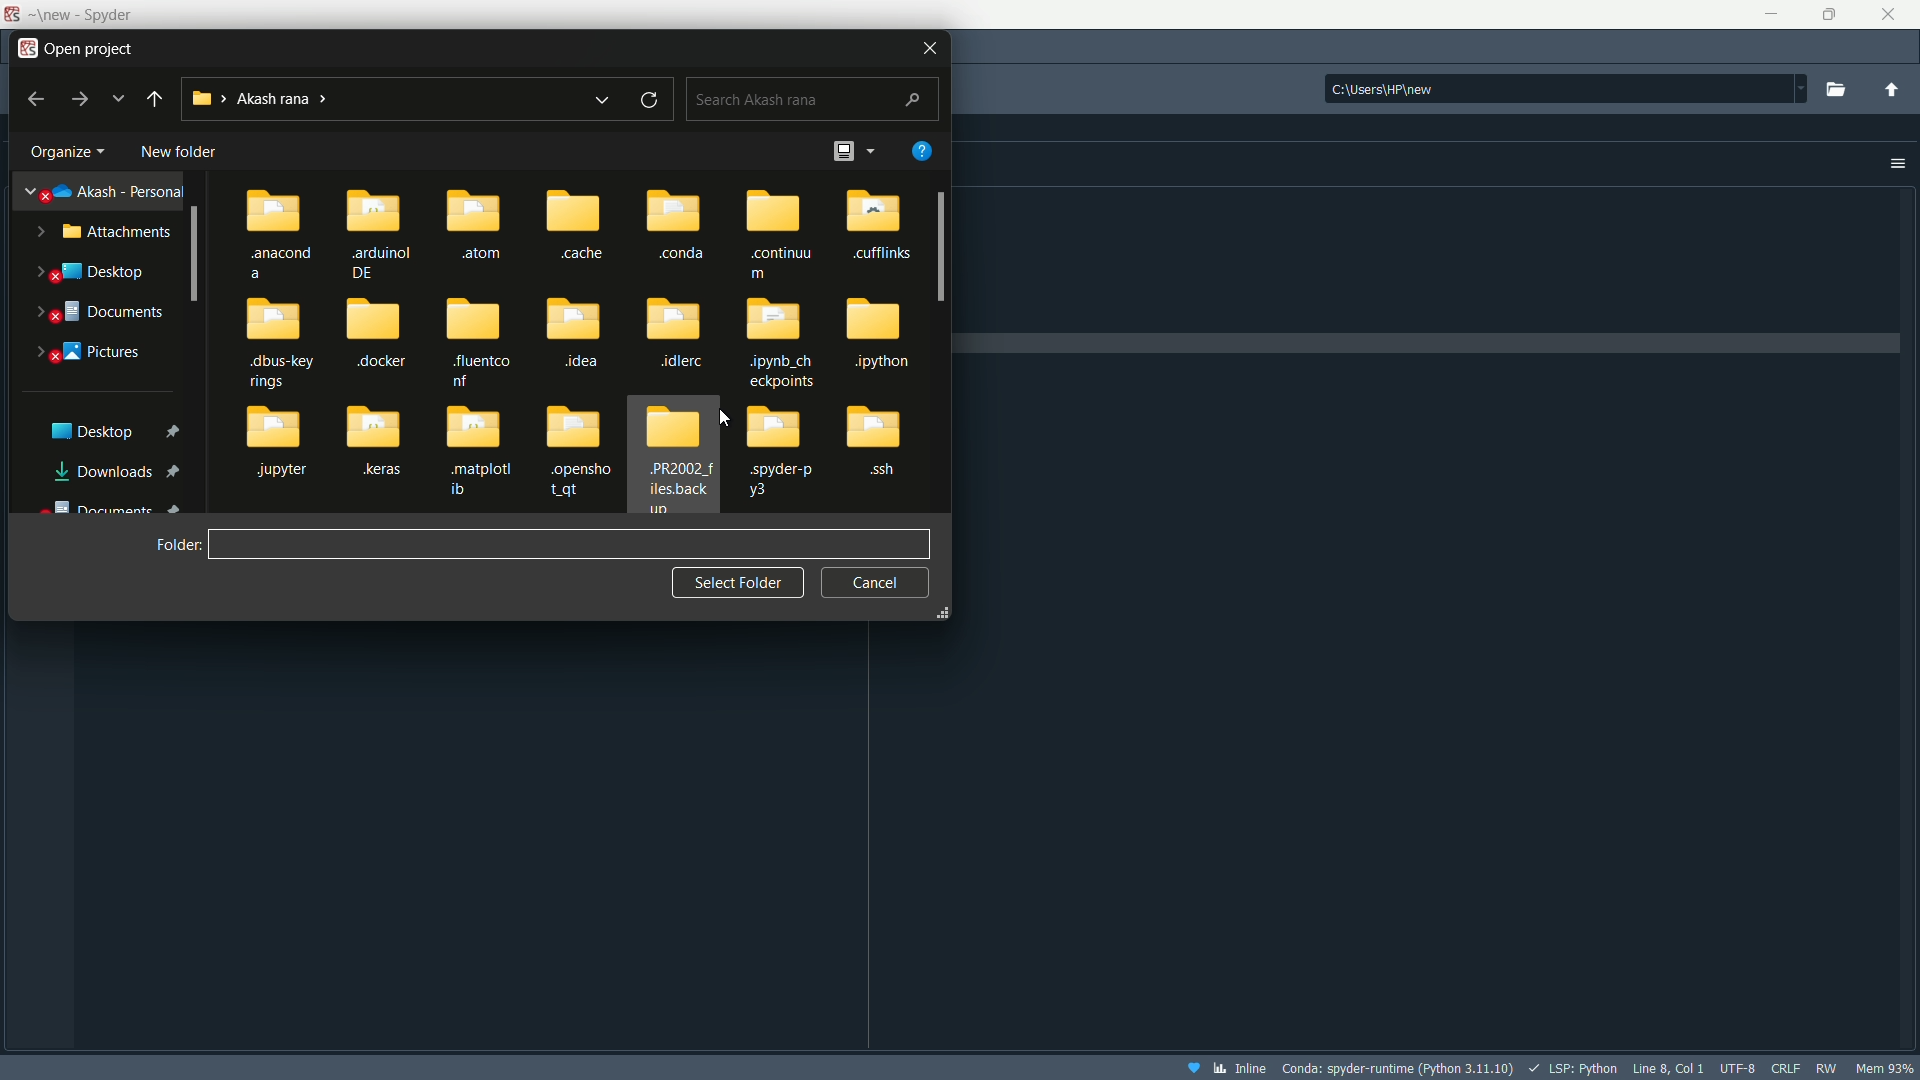 The height and width of the screenshot is (1080, 1920). What do you see at coordinates (177, 152) in the screenshot?
I see `new folder` at bounding box center [177, 152].